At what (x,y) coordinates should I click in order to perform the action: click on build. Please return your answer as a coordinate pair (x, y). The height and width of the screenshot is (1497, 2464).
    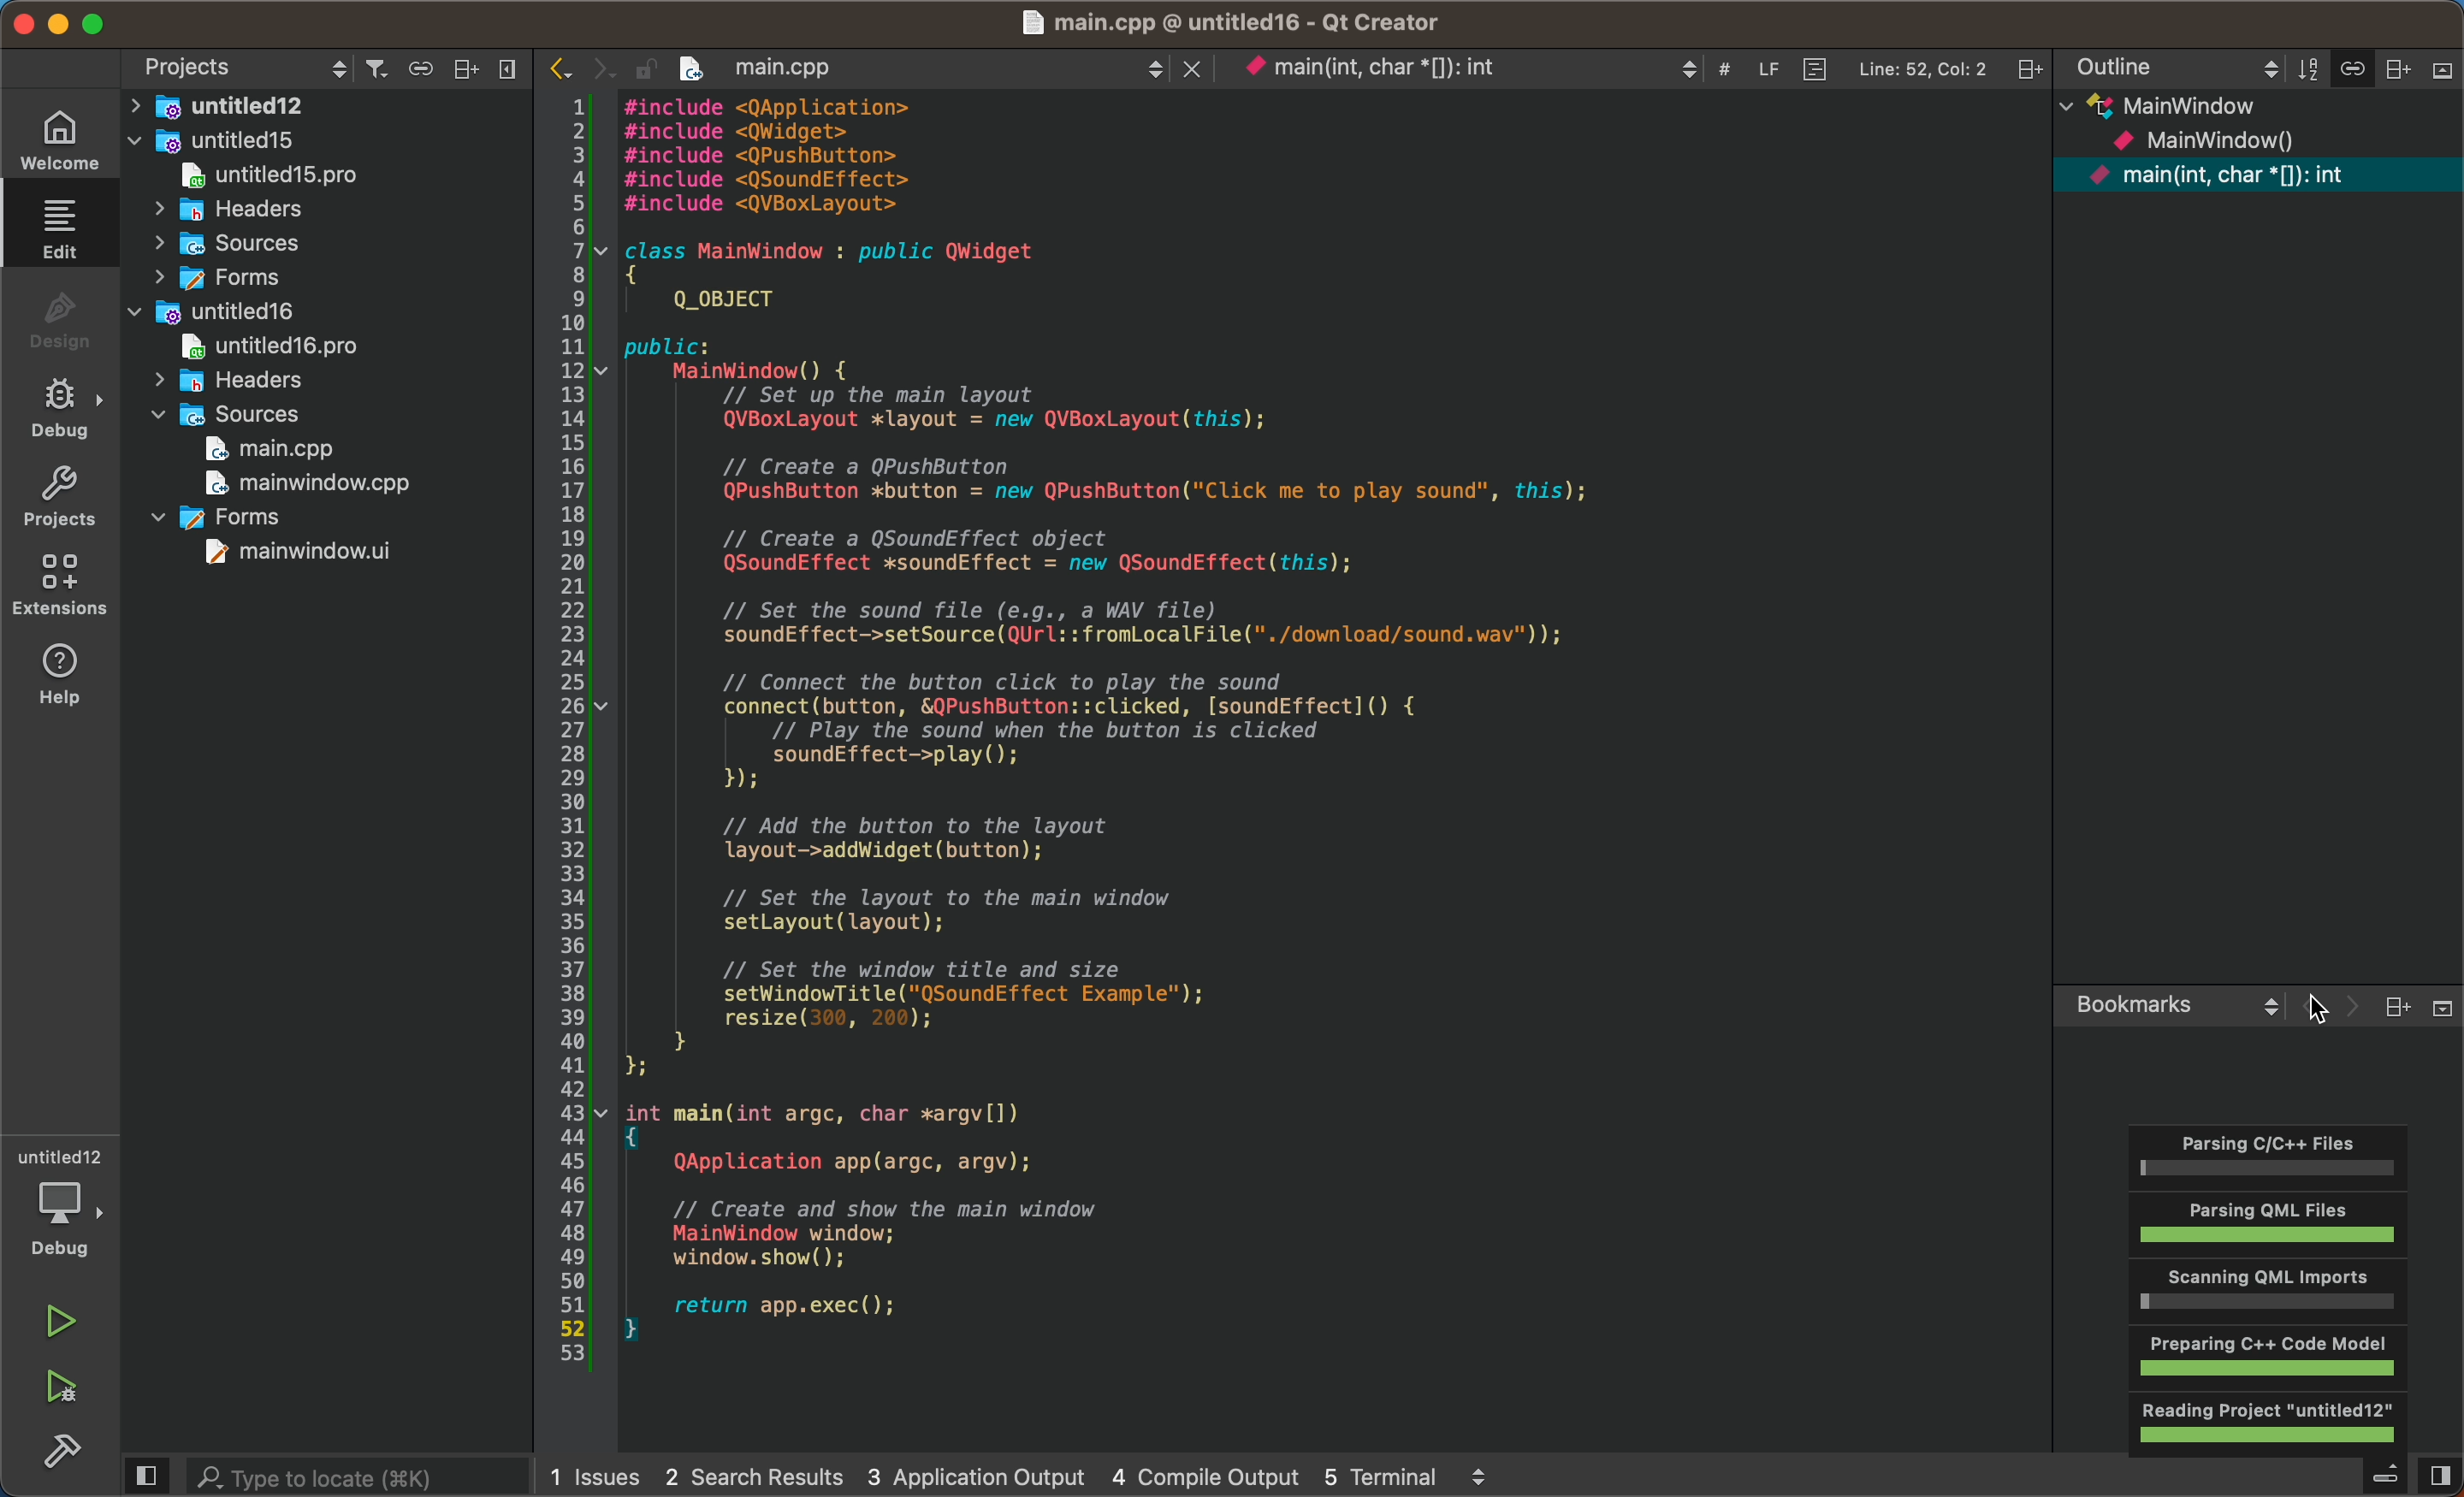
    Looking at the image, I should click on (61, 1451).